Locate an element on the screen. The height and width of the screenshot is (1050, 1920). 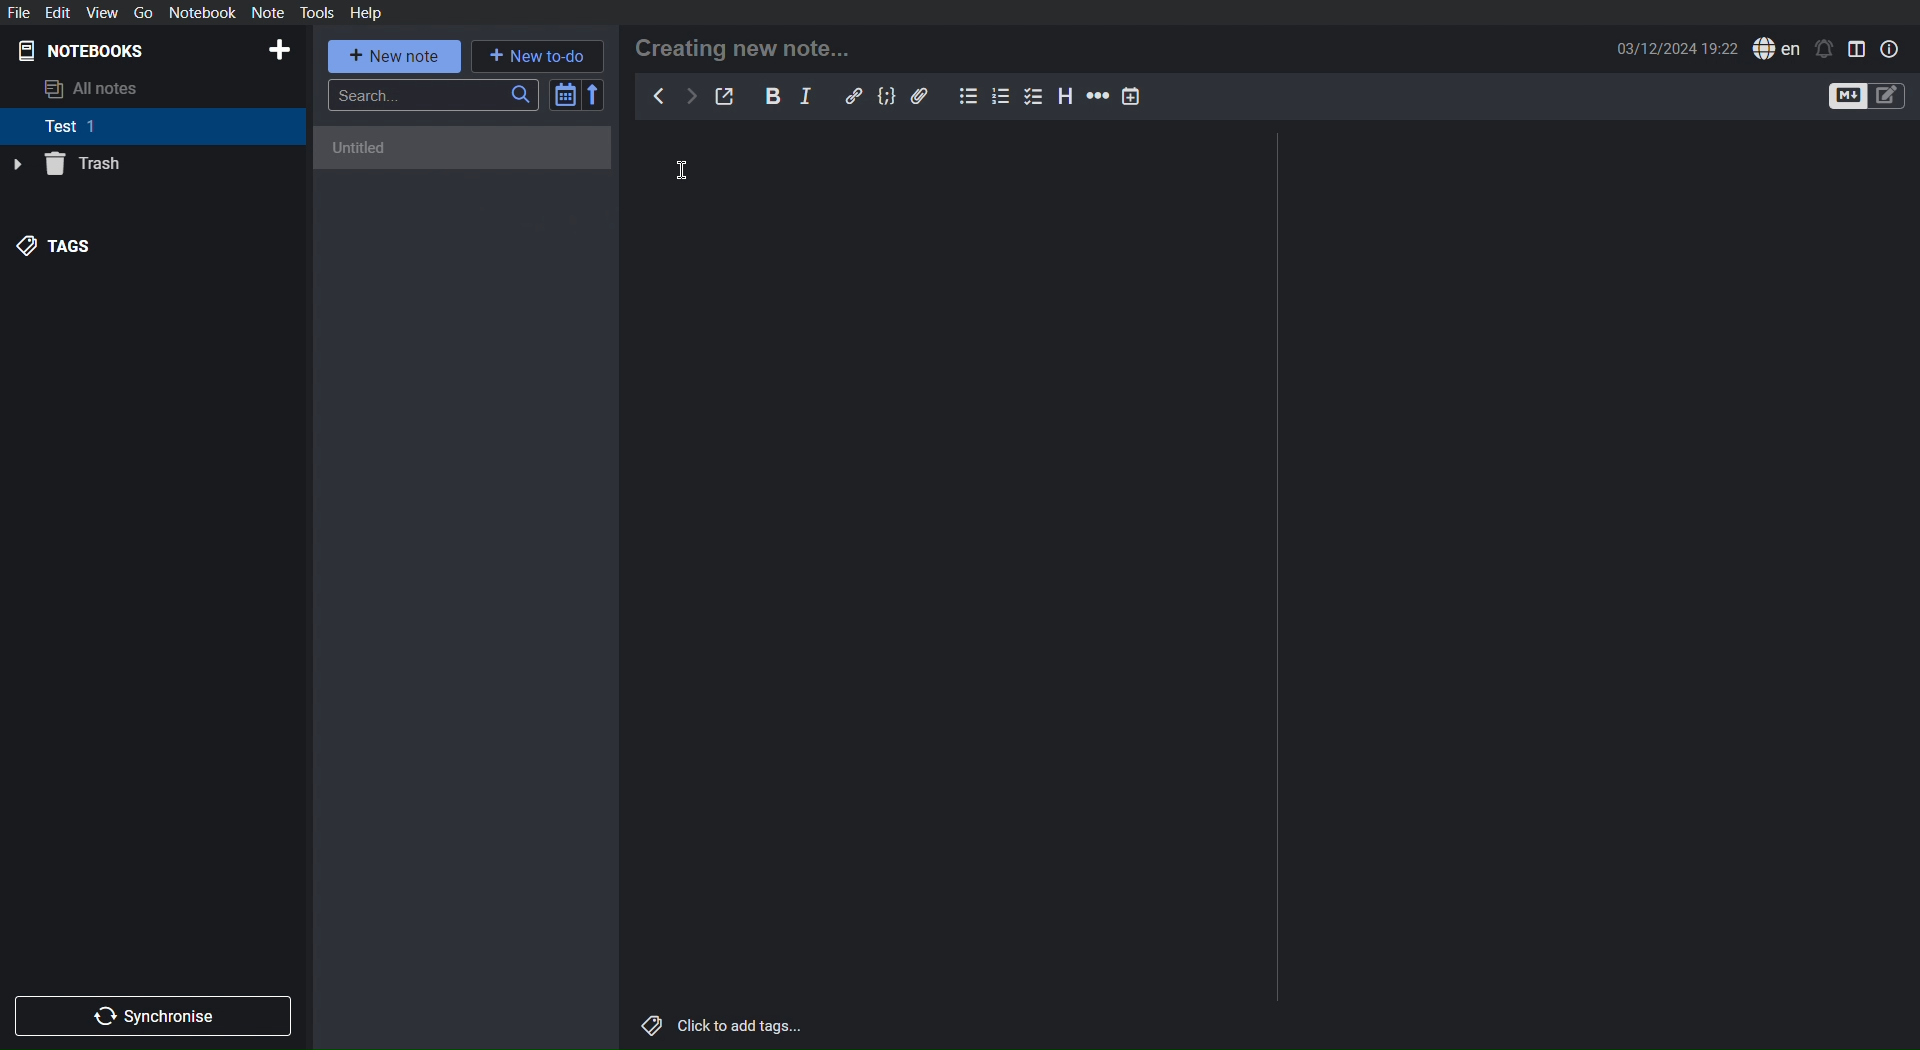
Headings is located at coordinates (1067, 96).